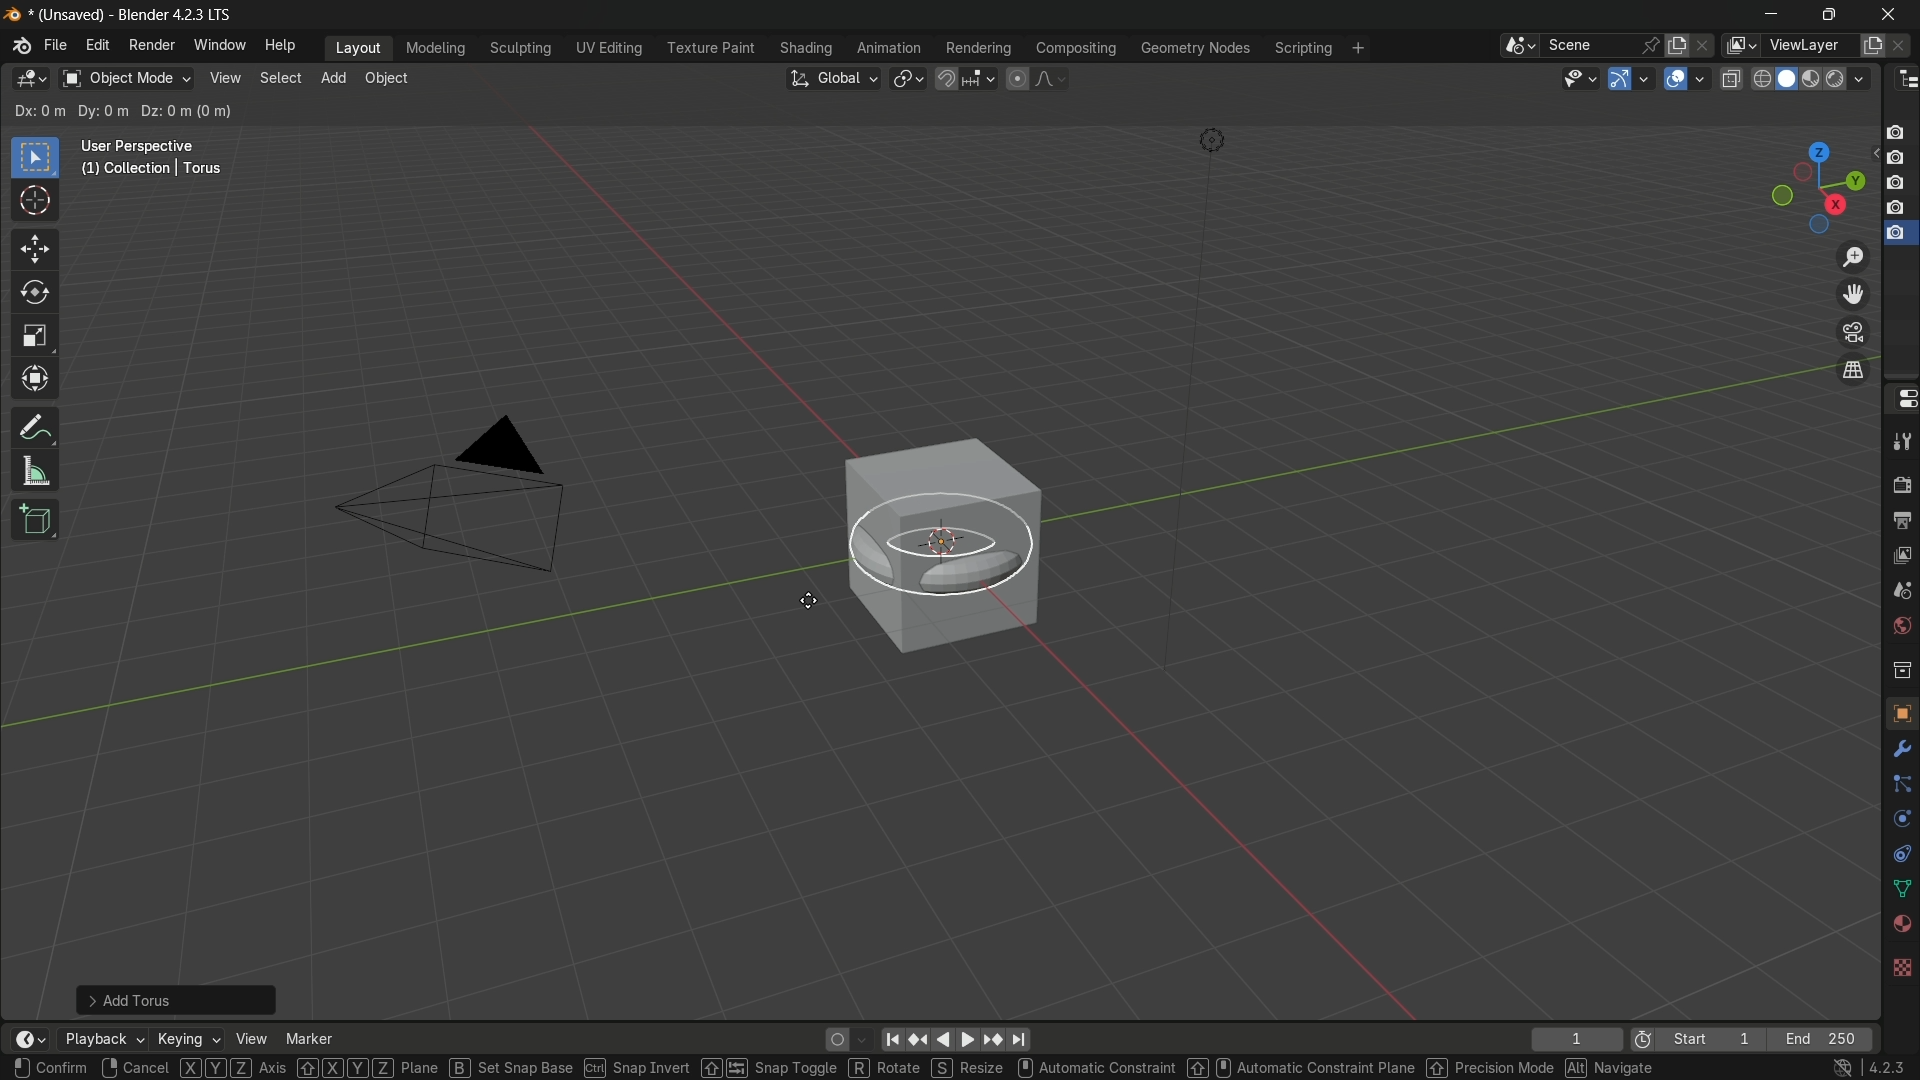 The image size is (1920, 1080). I want to click on show overlay, so click(1675, 79).